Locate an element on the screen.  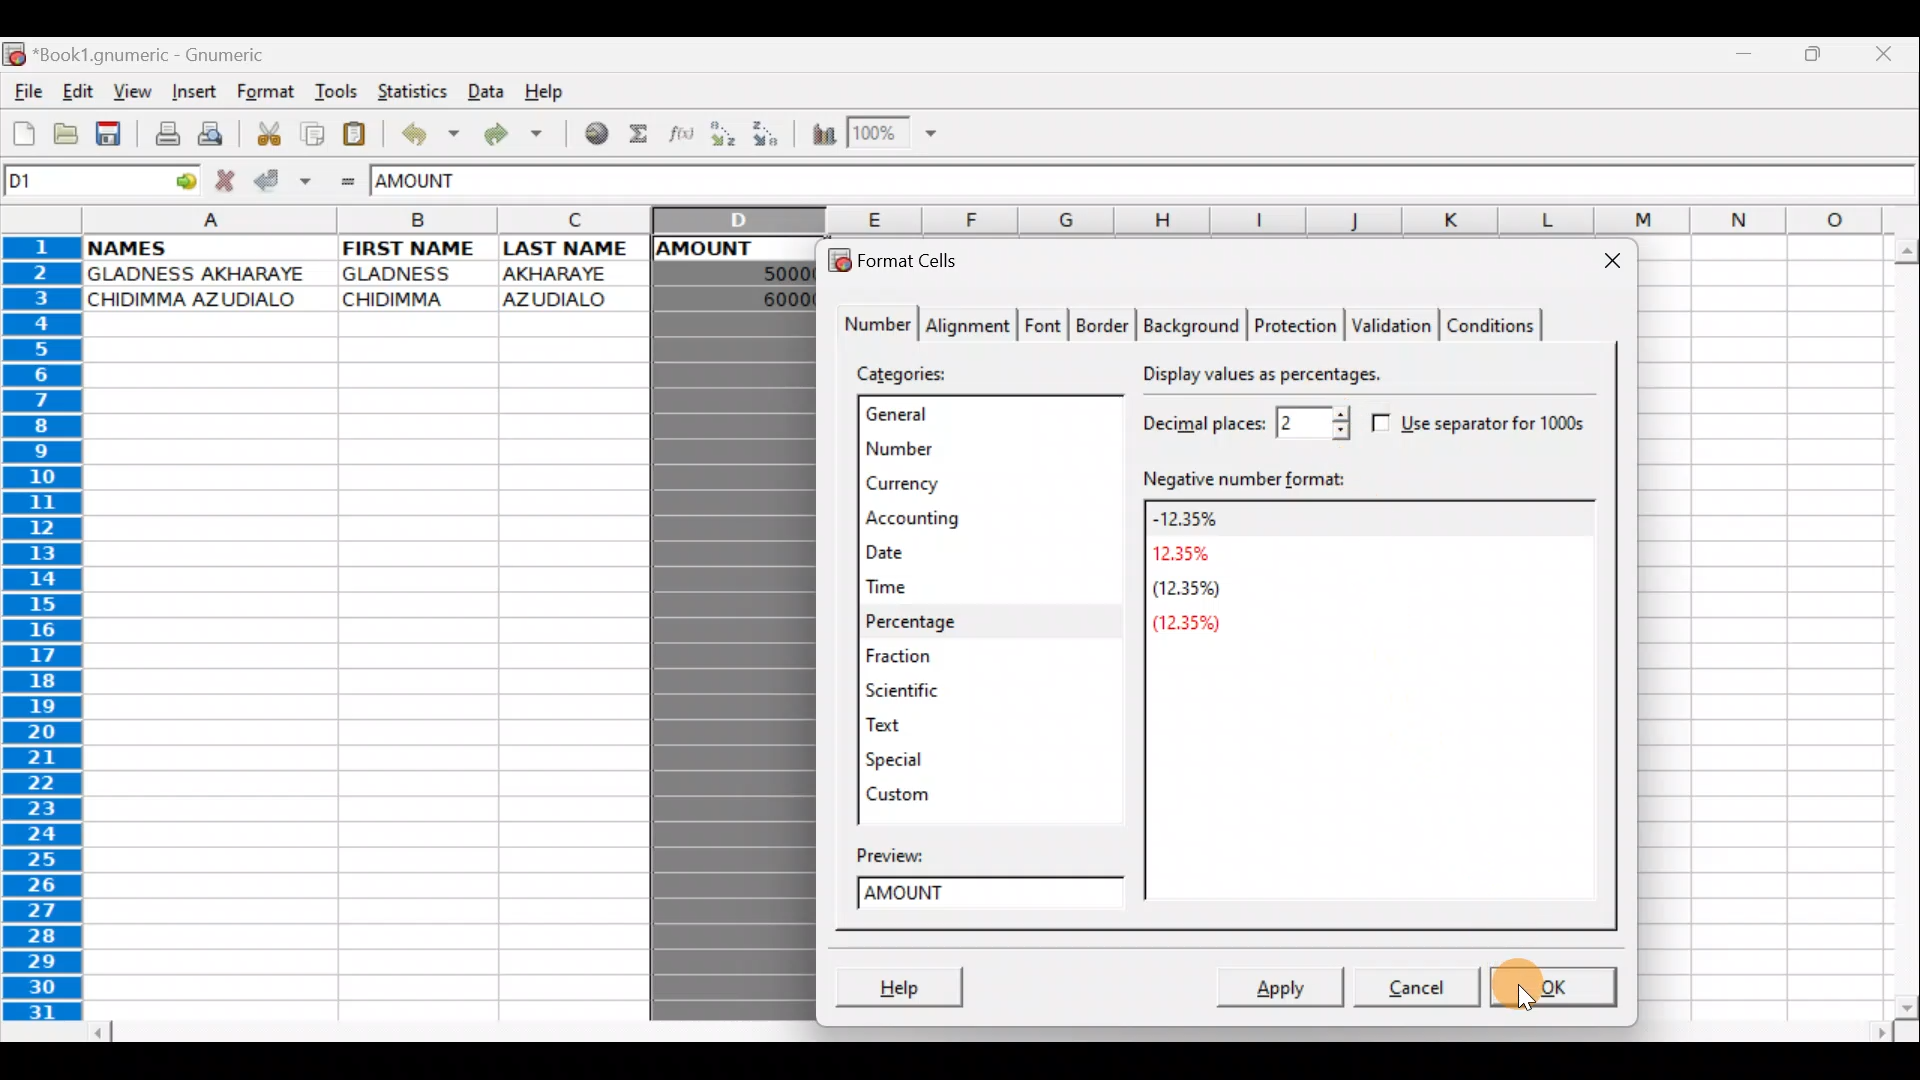
Save current workbook is located at coordinates (108, 133).